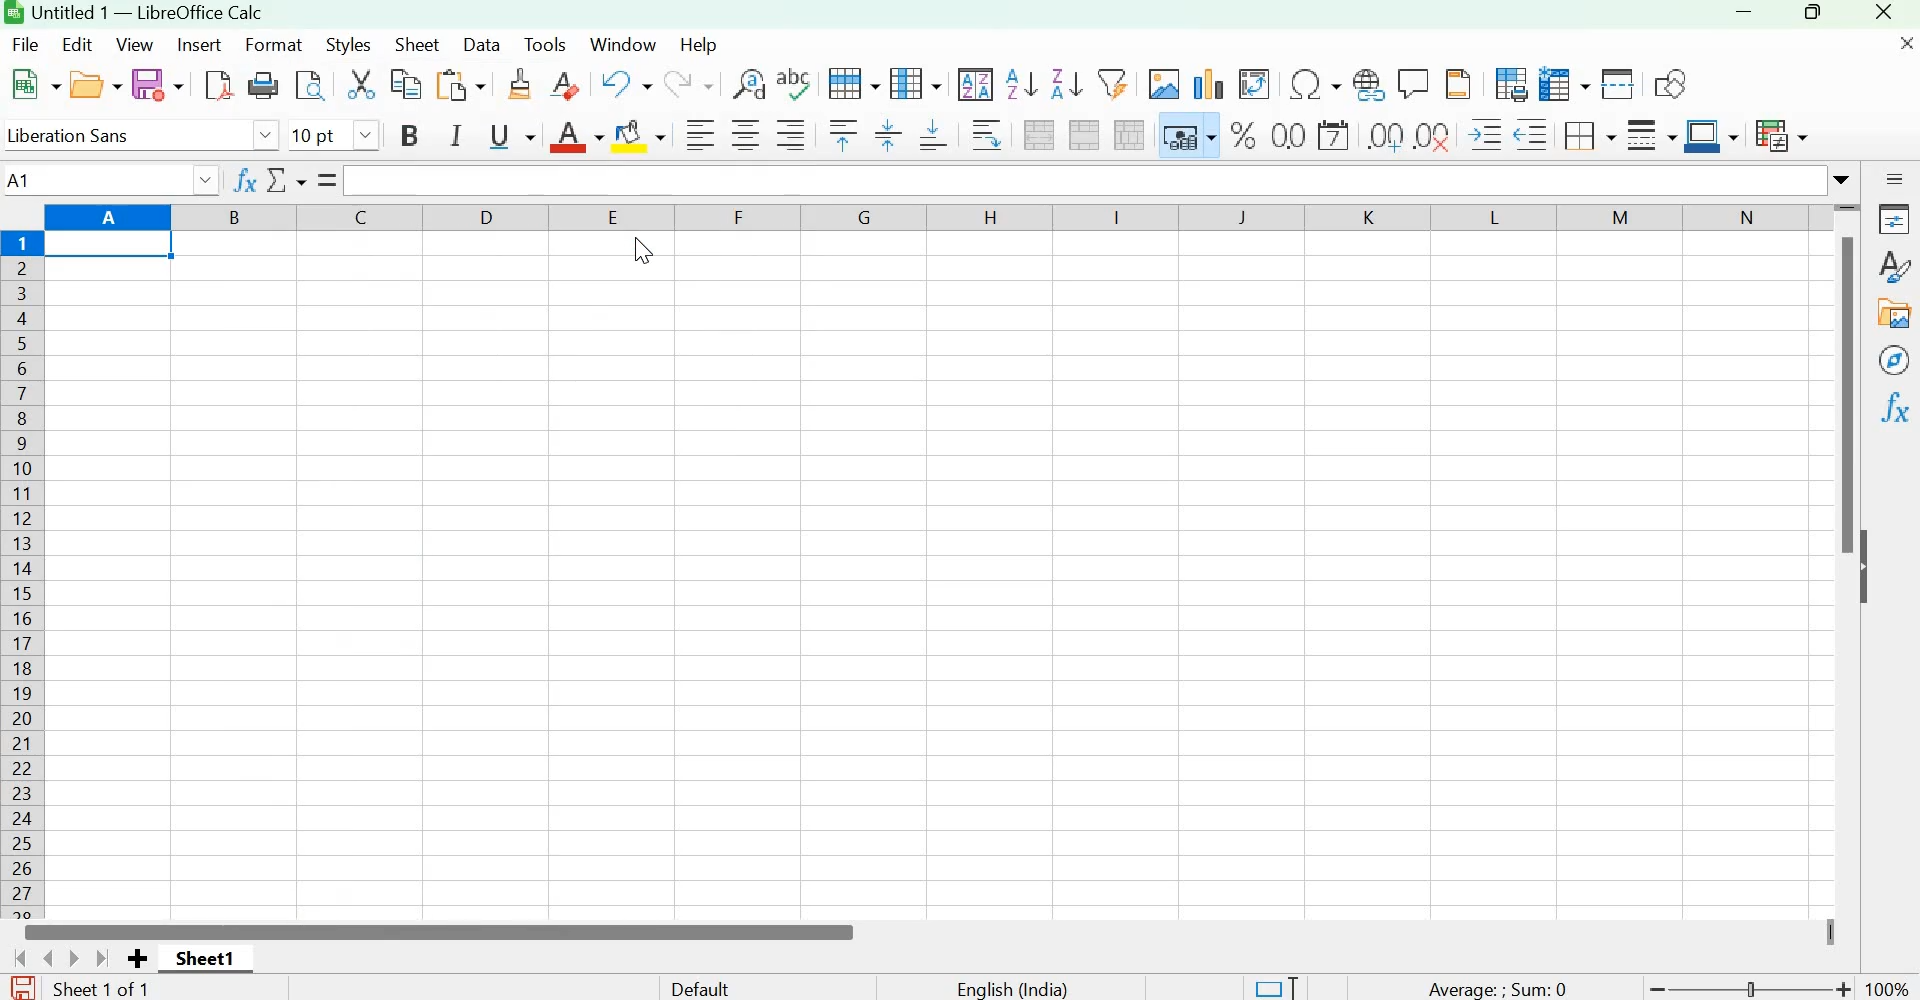 This screenshot has height=1000, width=1920. What do you see at coordinates (700, 133) in the screenshot?
I see `Align left` at bounding box center [700, 133].